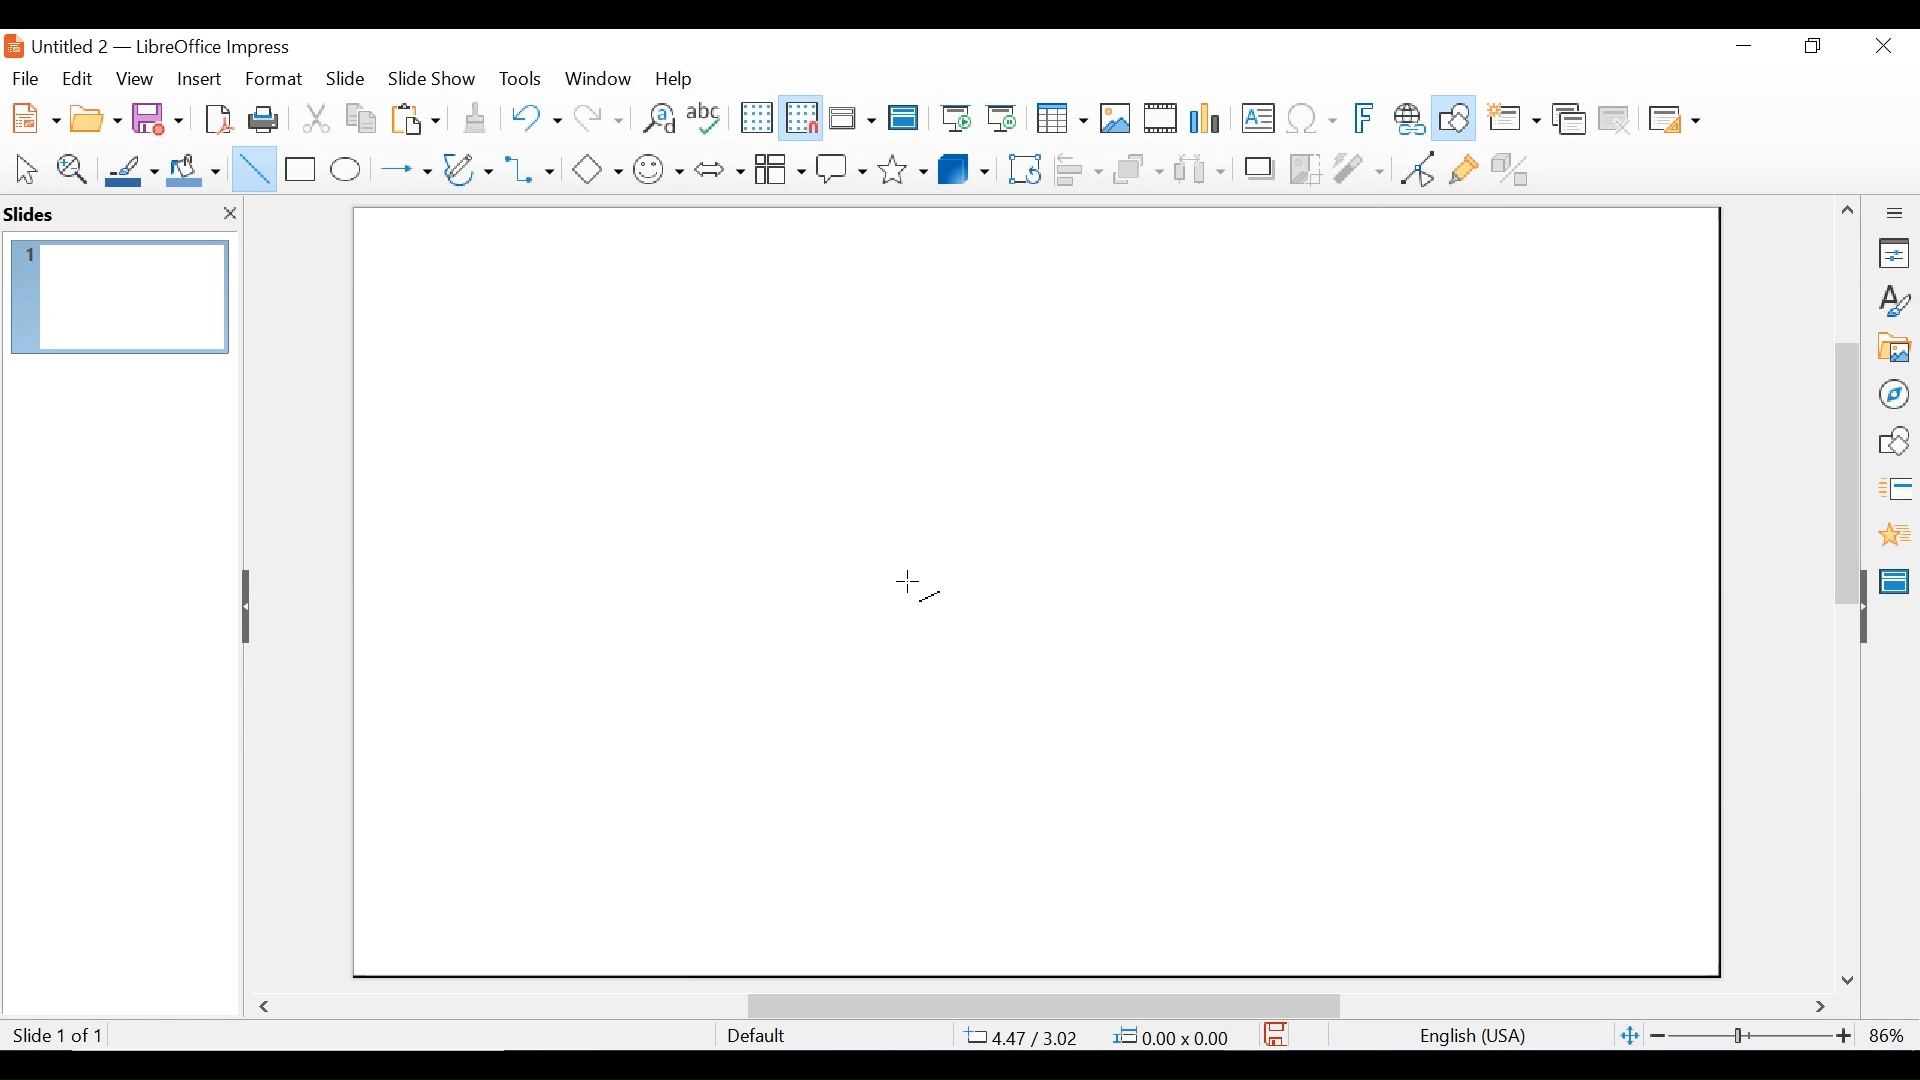 The width and height of the screenshot is (1920, 1080). What do you see at coordinates (659, 167) in the screenshot?
I see `Symbol shapes` at bounding box center [659, 167].